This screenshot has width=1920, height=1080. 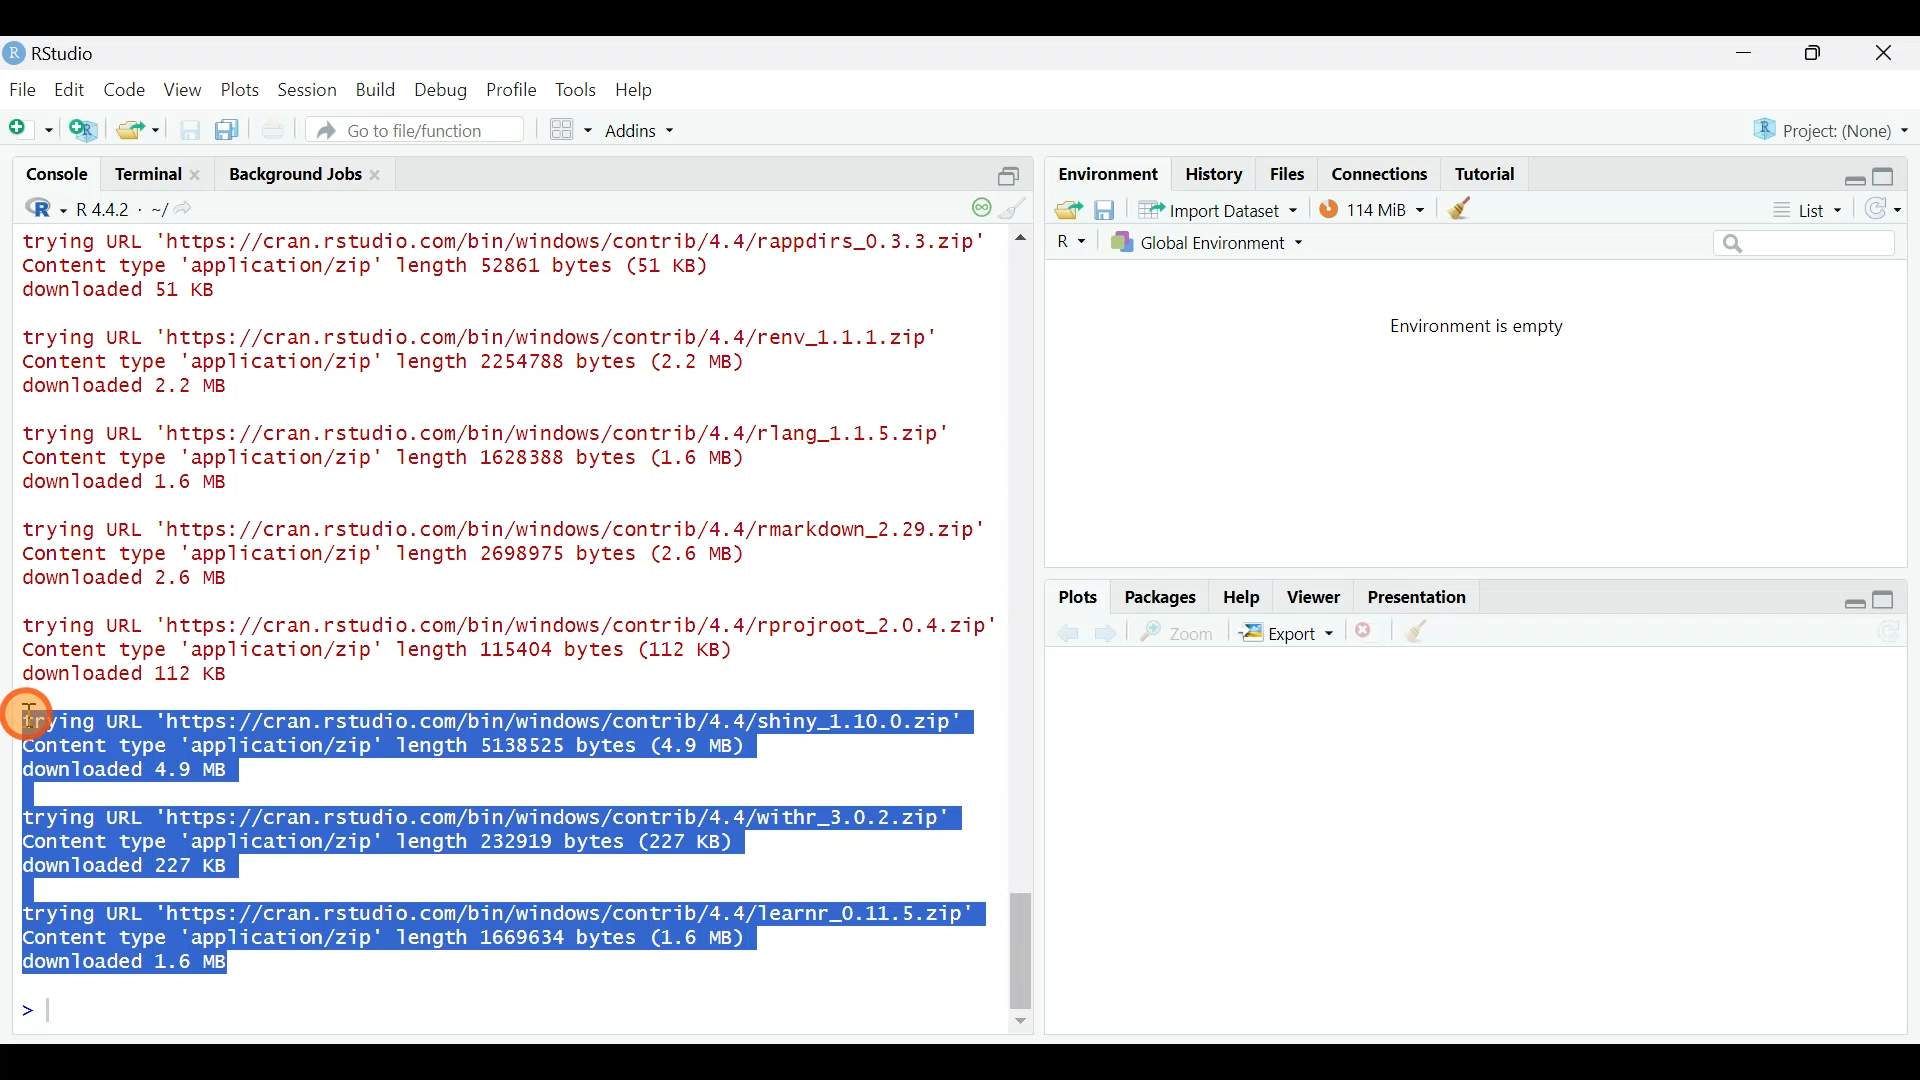 I want to click on Cursor, so click(x=34, y=714).